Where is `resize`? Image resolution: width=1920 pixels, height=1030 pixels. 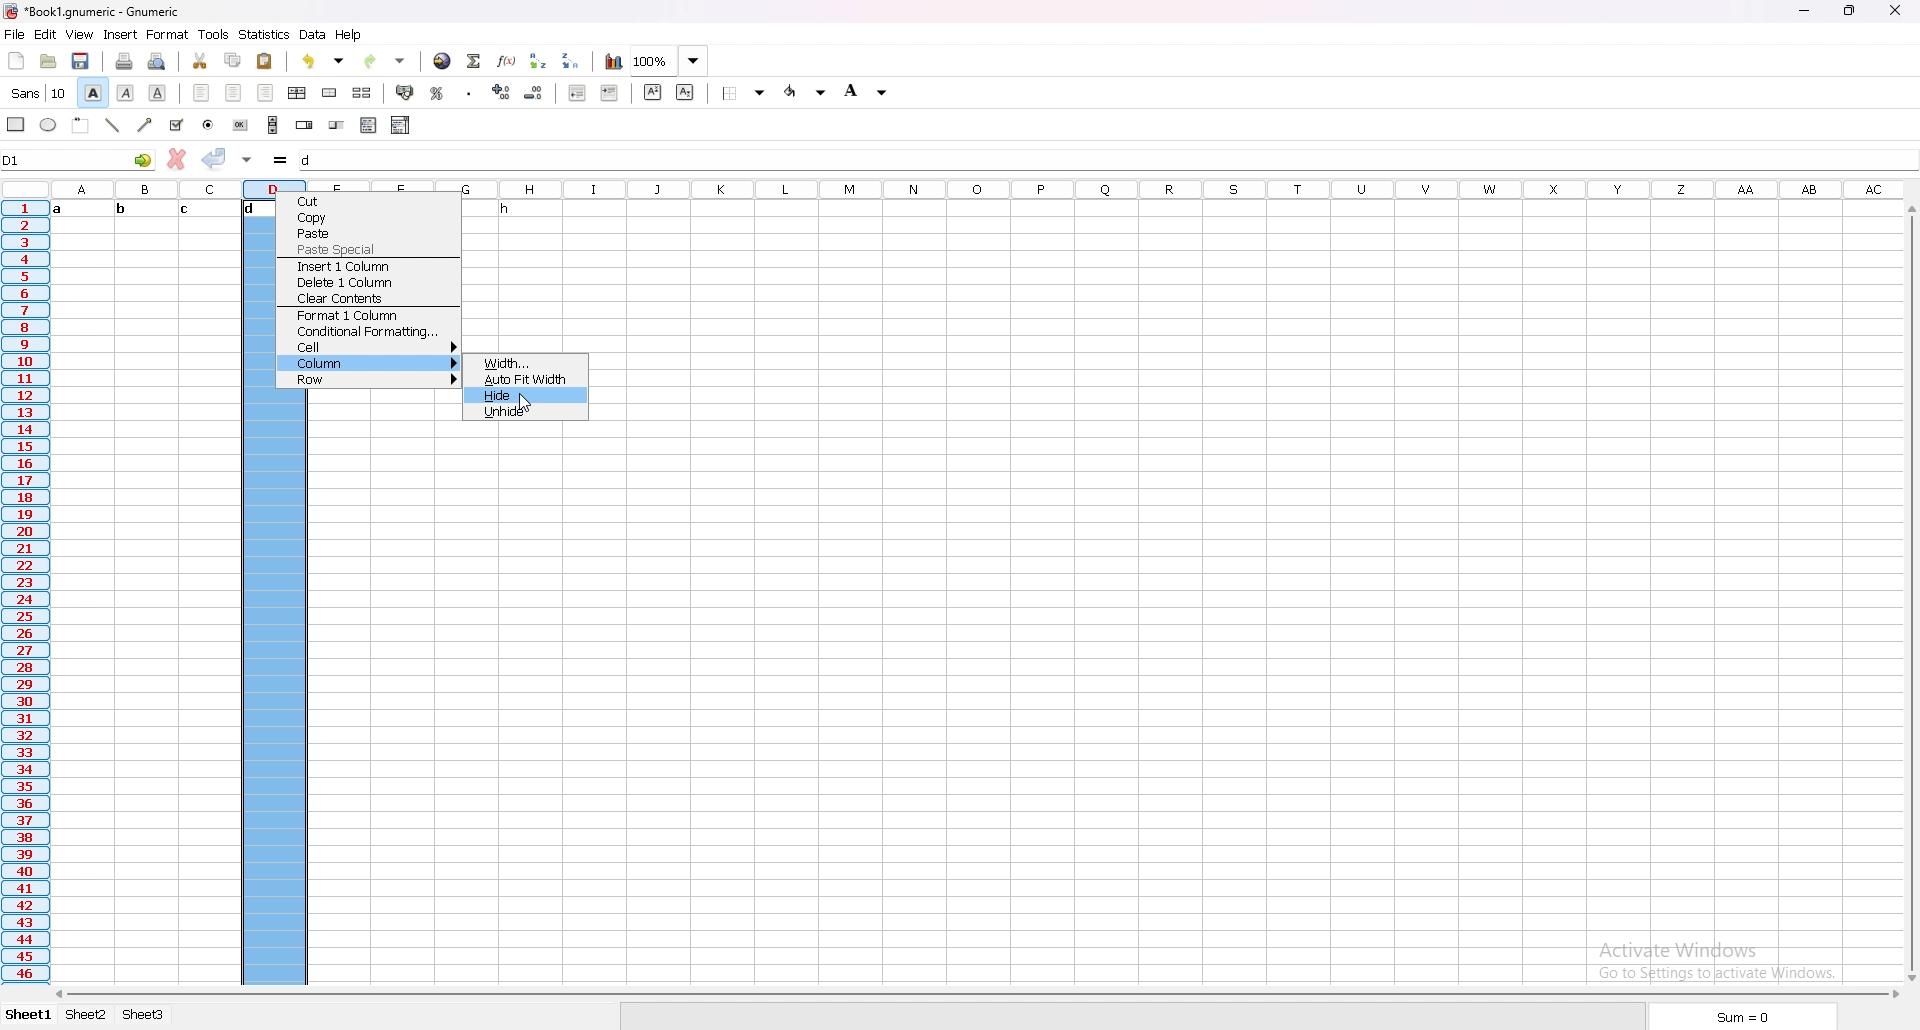
resize is located at coordinates (1848, 11).